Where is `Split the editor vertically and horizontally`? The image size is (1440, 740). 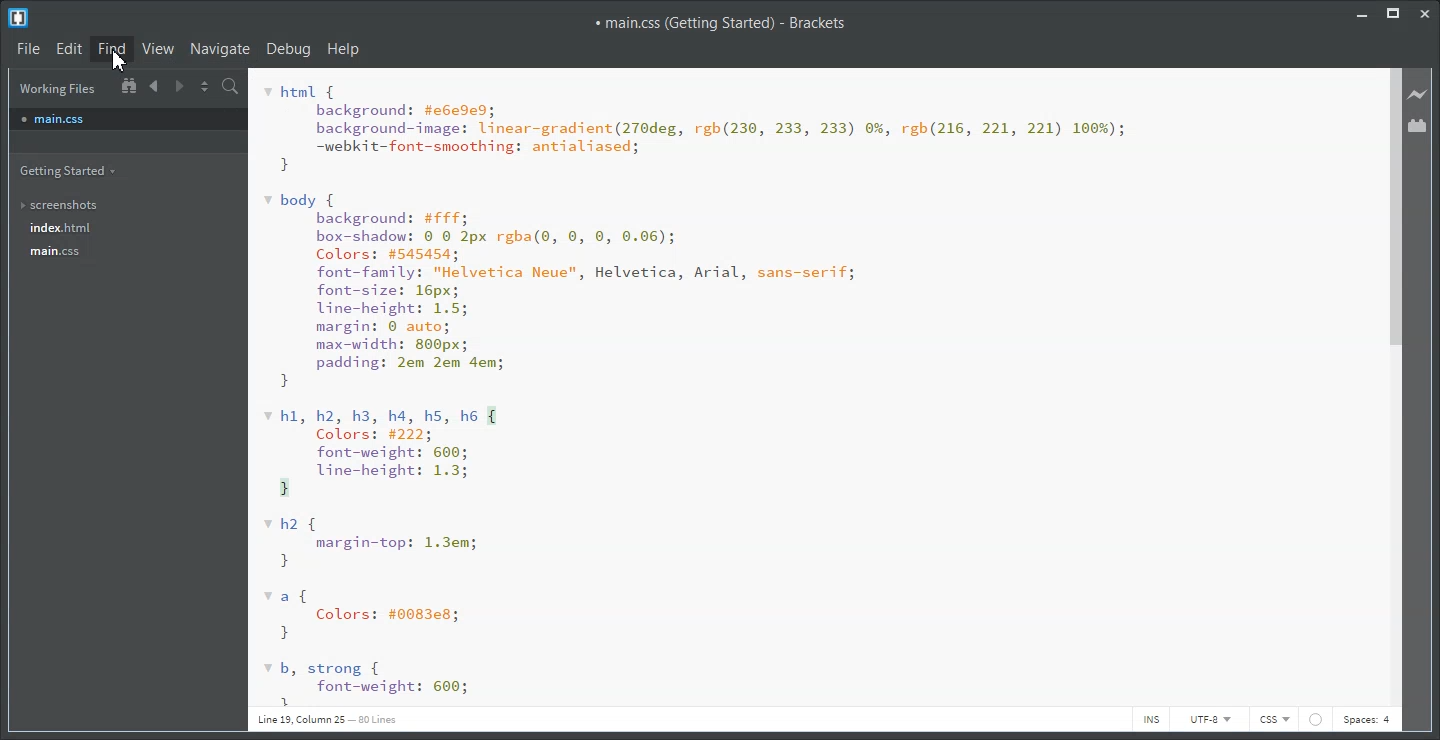
Split the editor vertically and horizontally is located at coordinates (205, 85).